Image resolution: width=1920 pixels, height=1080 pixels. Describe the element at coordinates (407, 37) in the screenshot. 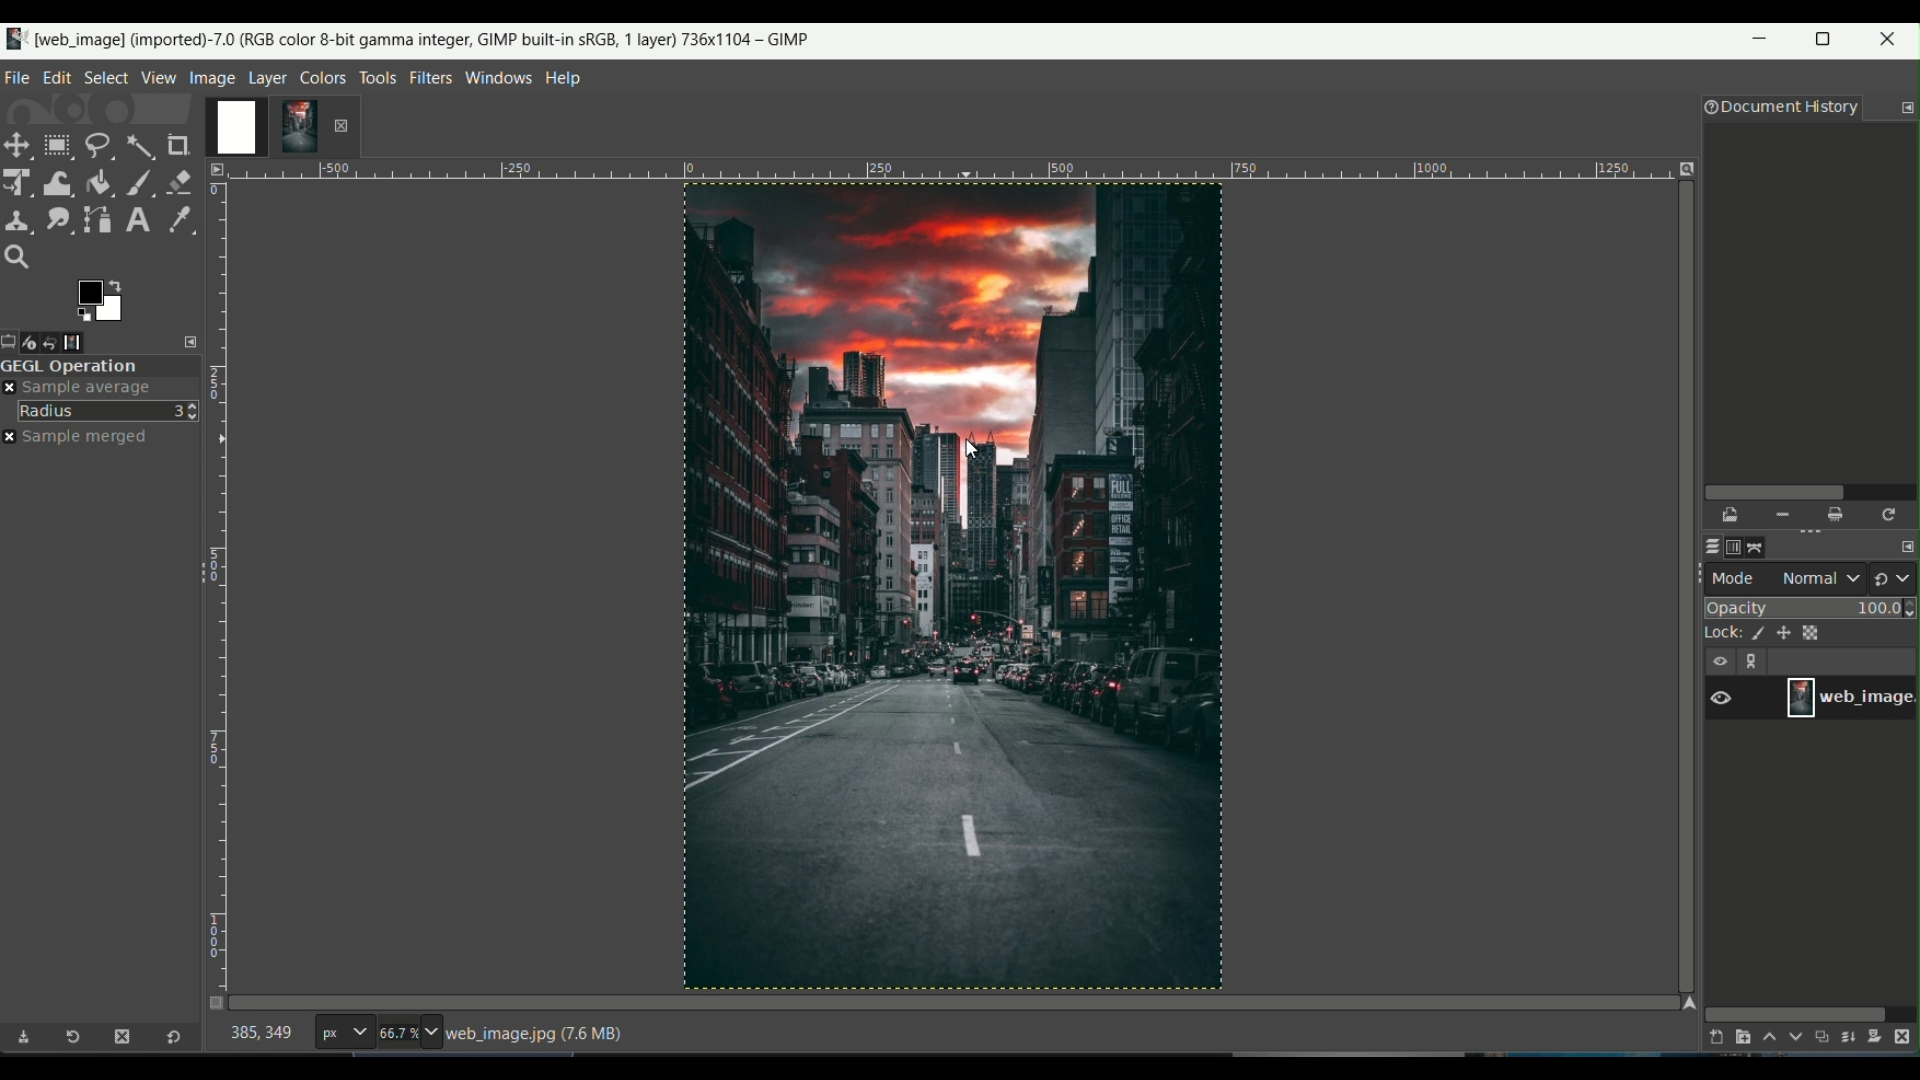

I see `app name` at that location.